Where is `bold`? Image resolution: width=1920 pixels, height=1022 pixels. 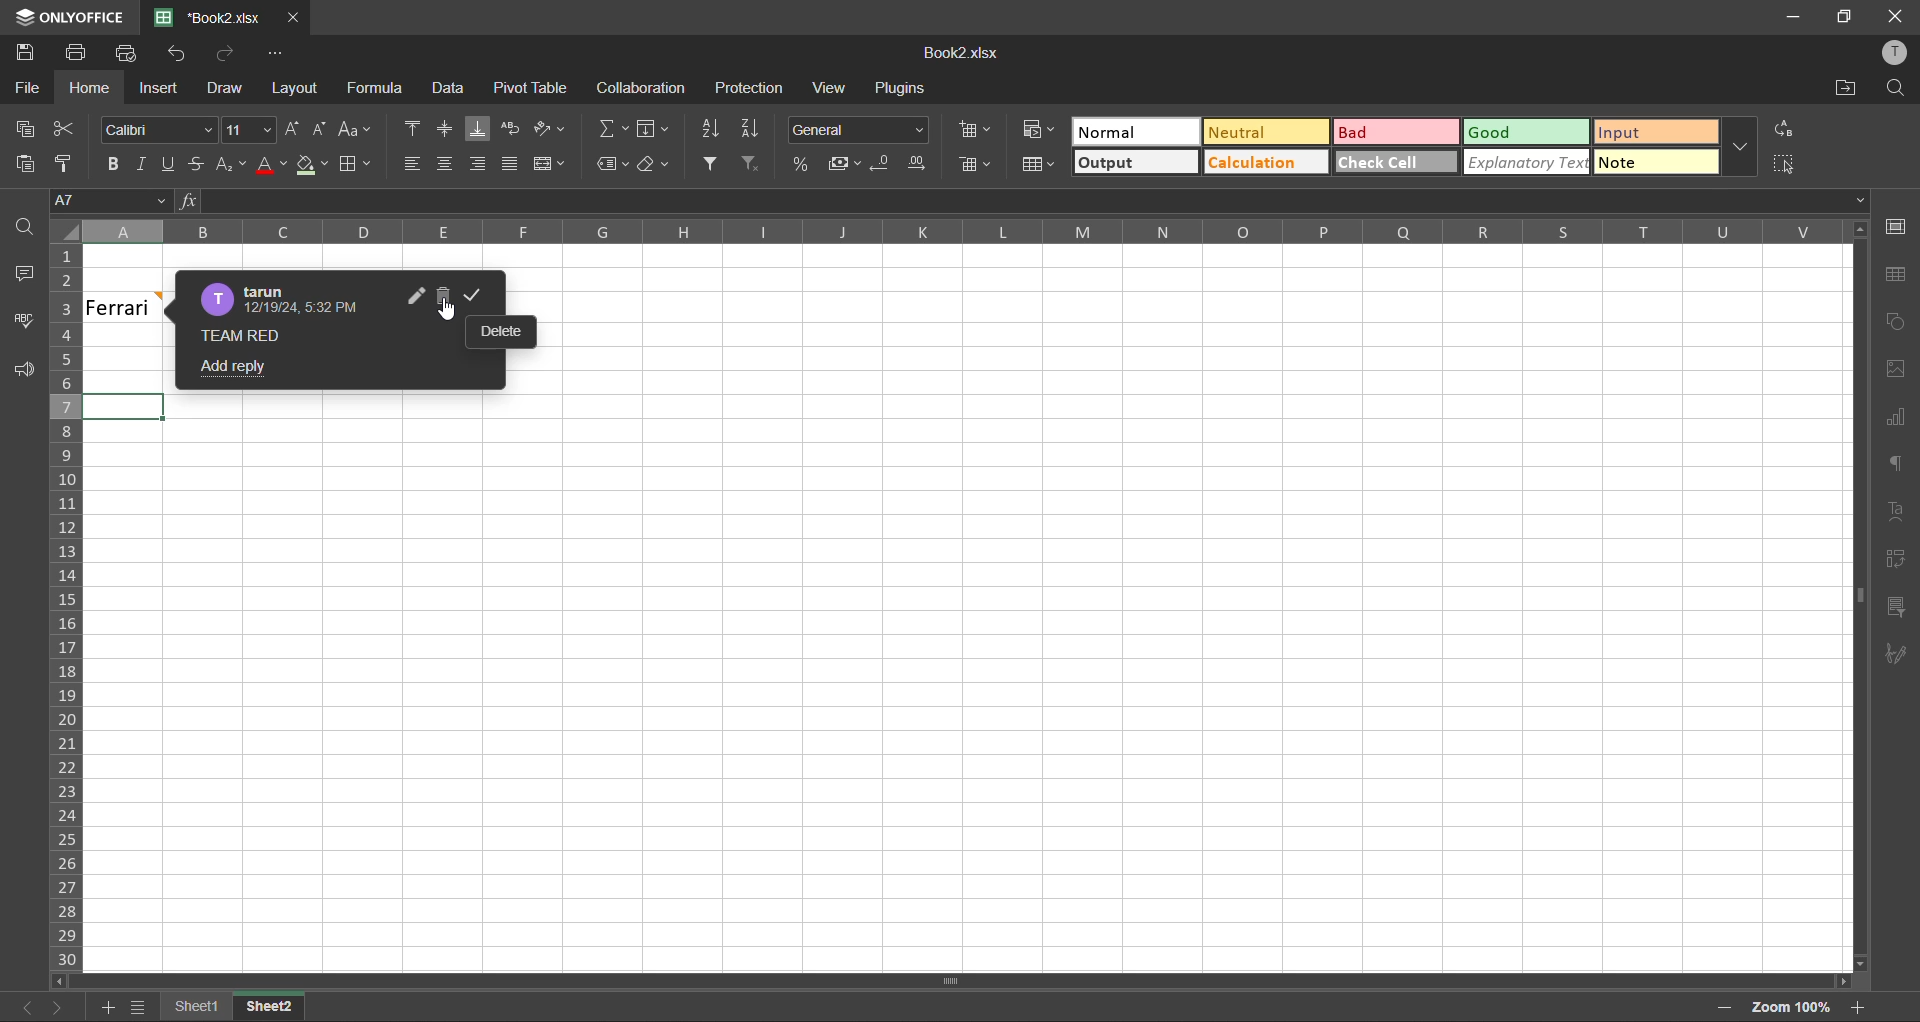 bold is located at coordinates (115, 160).